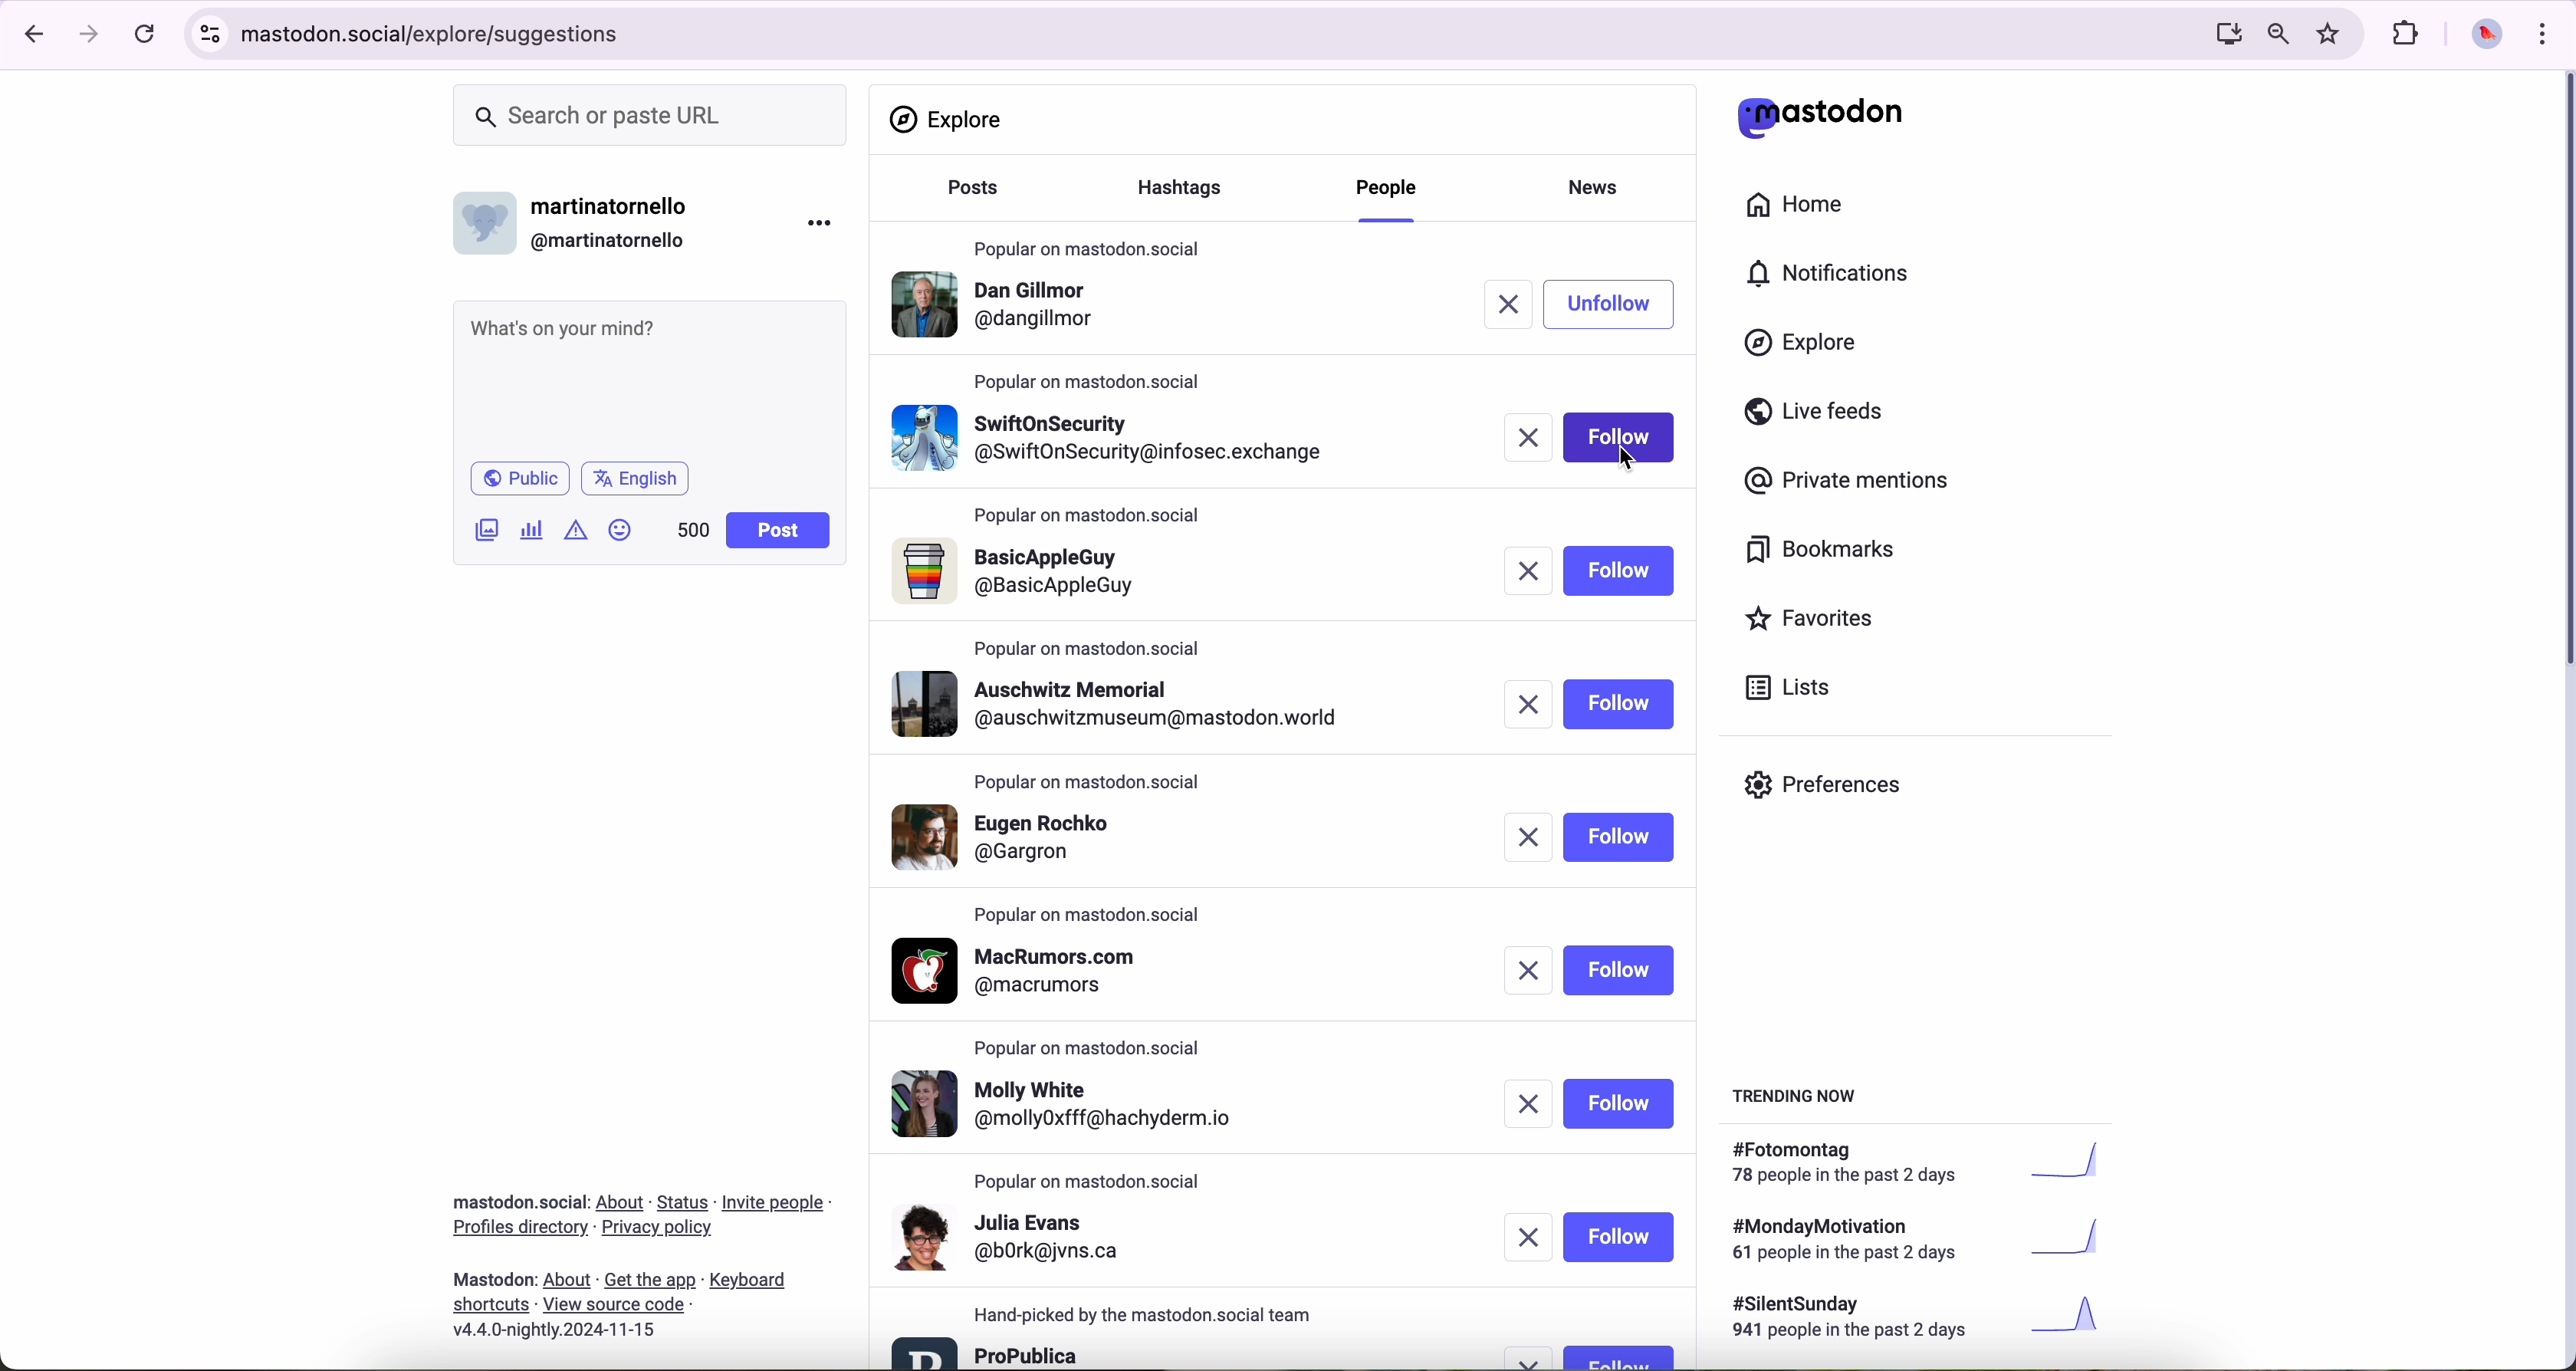 The height and width of the screenshot is (1371, 2576). Describe the element at coordinates (1806, 209) in the screenshot. I see `home` at that location.